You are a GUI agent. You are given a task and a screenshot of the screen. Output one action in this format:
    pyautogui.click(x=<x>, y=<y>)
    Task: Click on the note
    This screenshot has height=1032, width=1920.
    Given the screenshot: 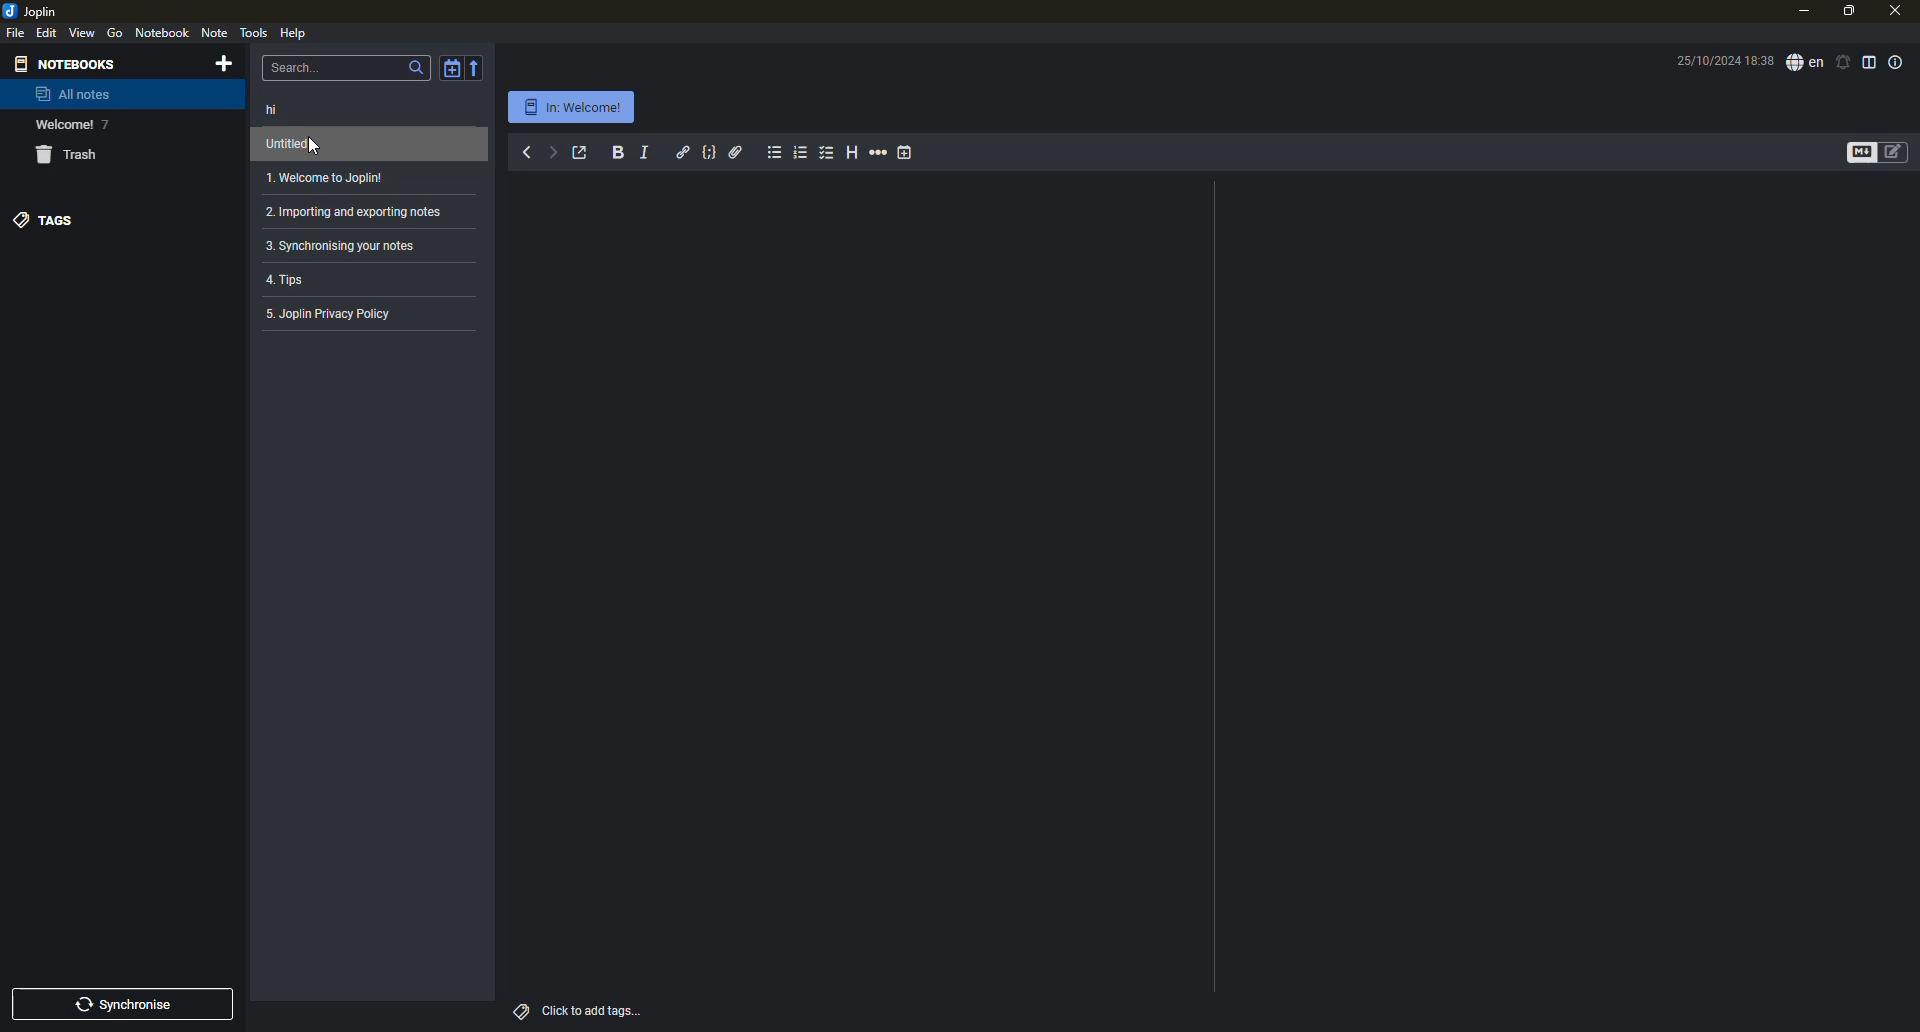 What is the action you would take?
    pyautogui.click(x=215, y=32)
    